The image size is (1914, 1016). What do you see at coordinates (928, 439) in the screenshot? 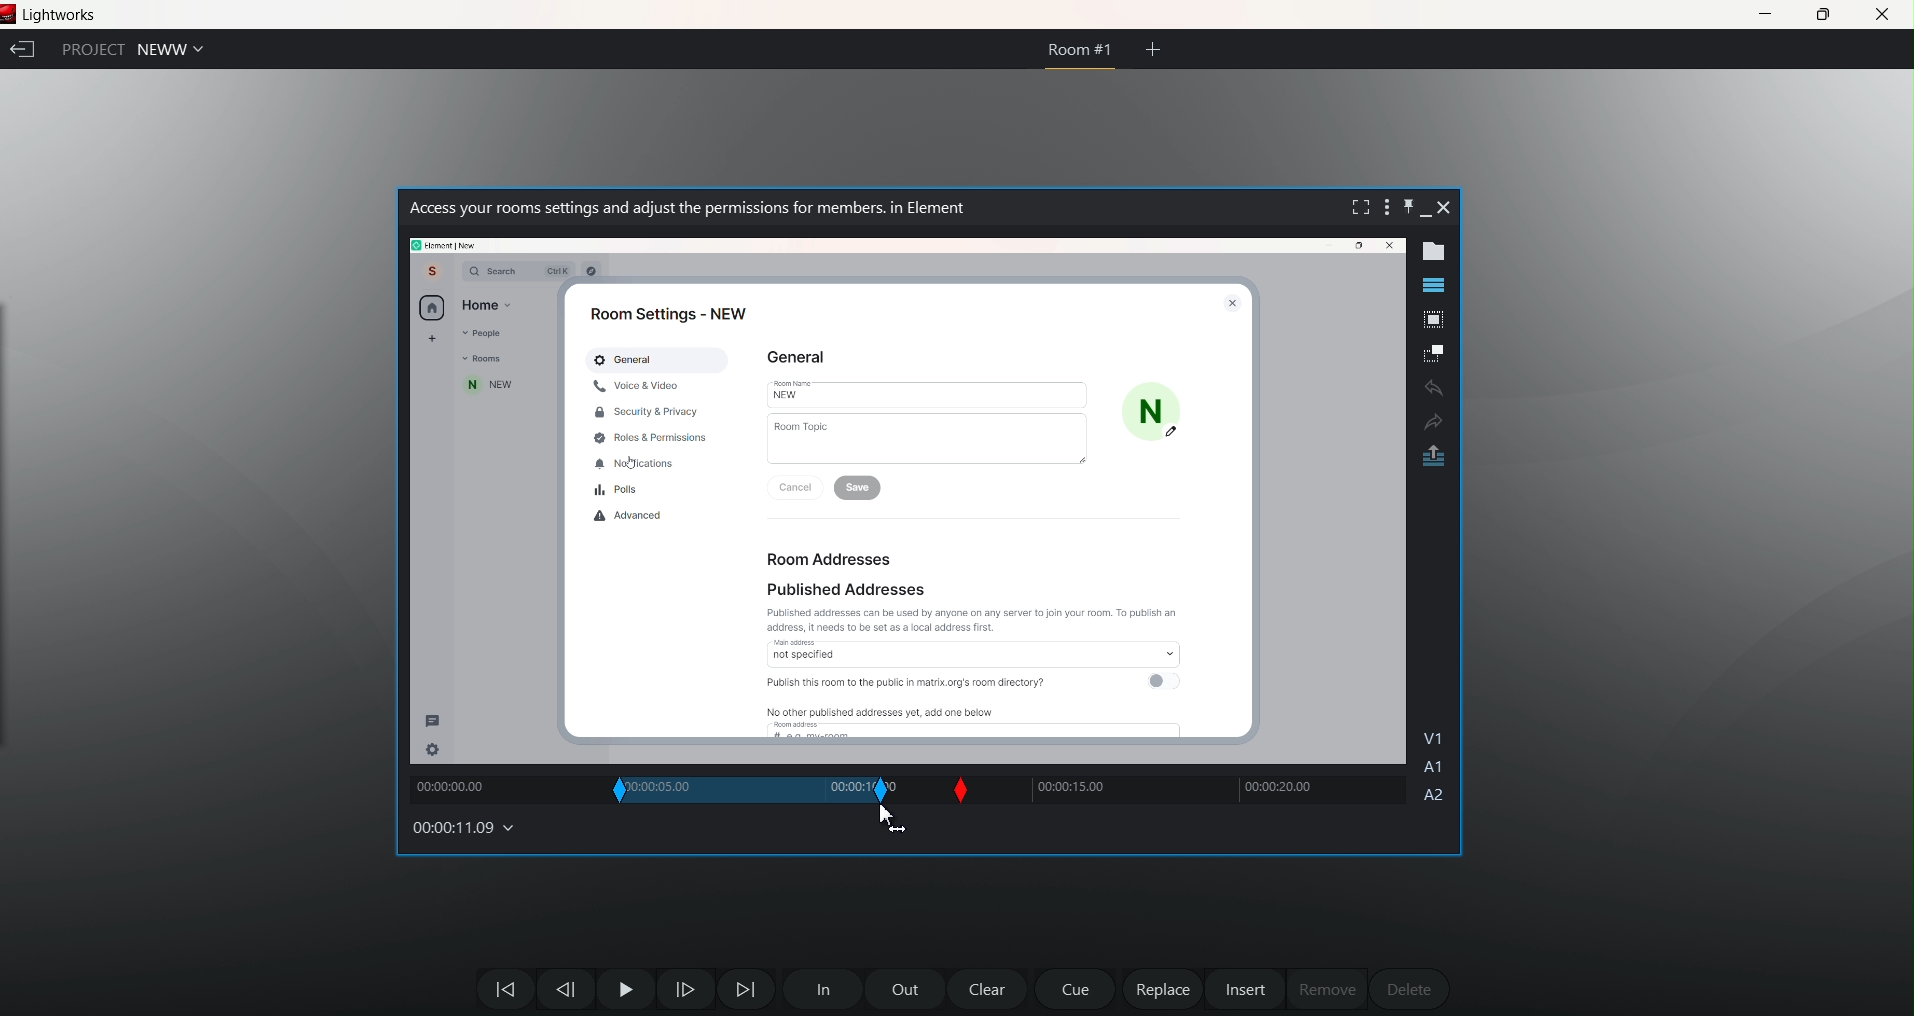
I see `Room Topic
|` at bounding box center [928, 439].